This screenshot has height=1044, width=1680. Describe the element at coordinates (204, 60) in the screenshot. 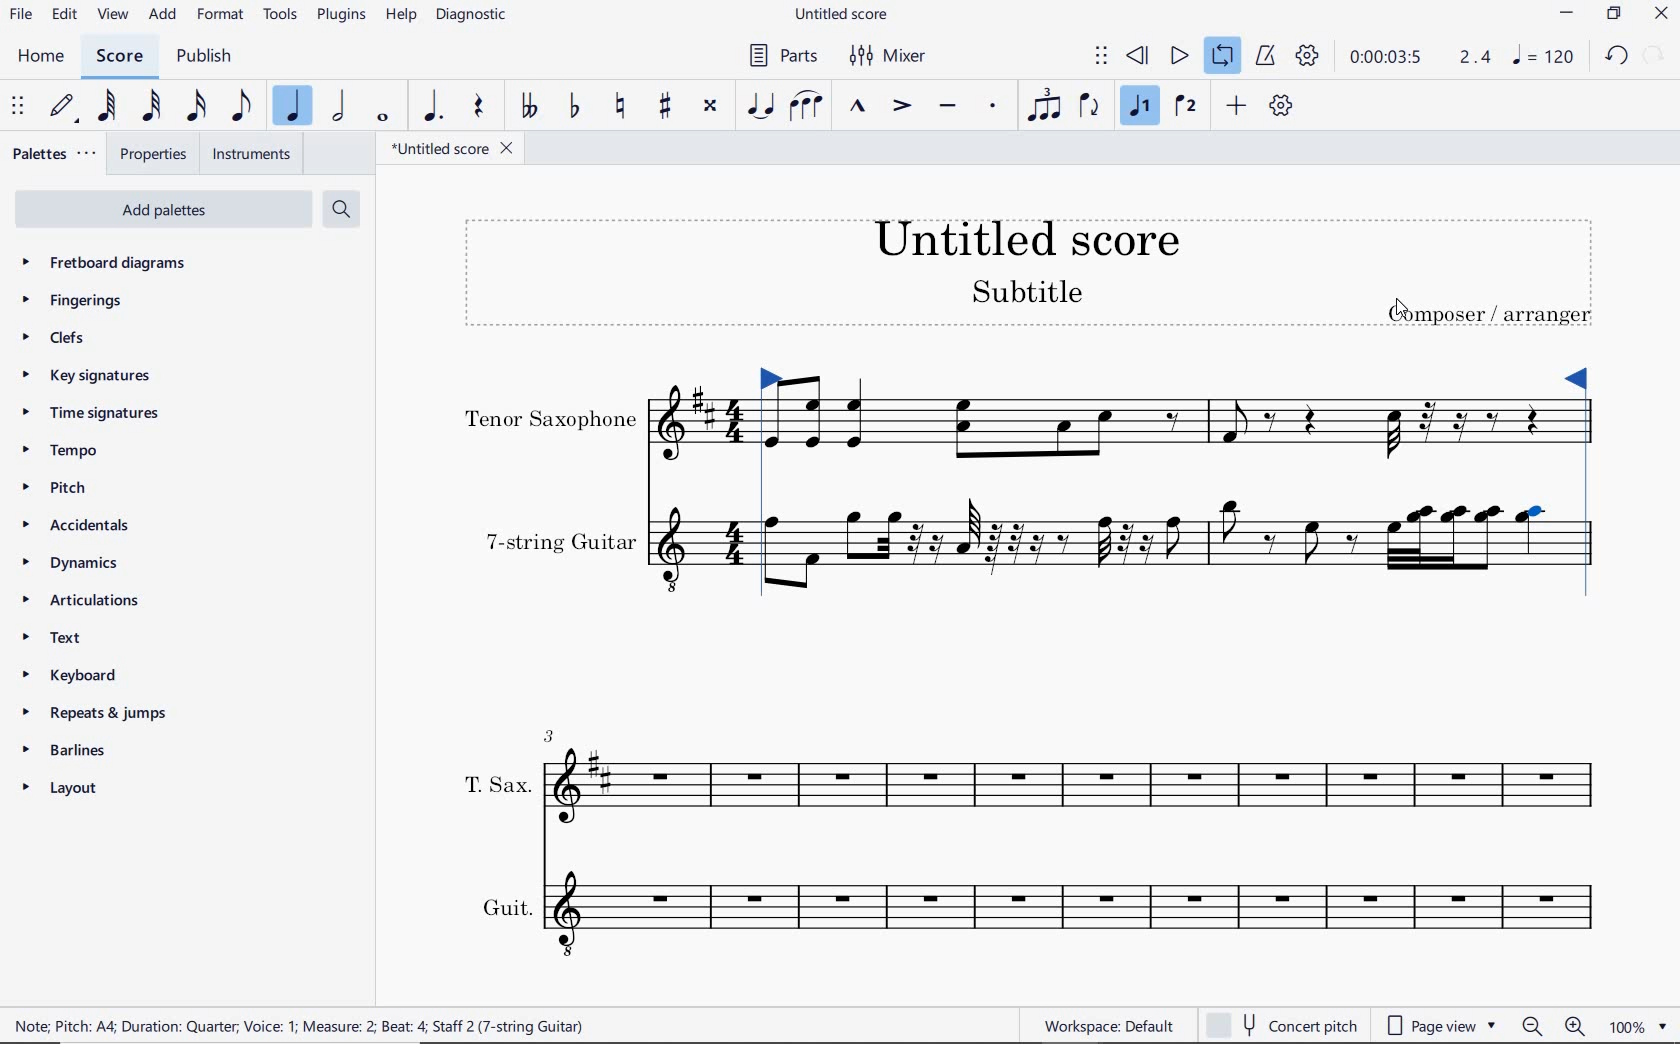

I see `PUBLISH` at that location.